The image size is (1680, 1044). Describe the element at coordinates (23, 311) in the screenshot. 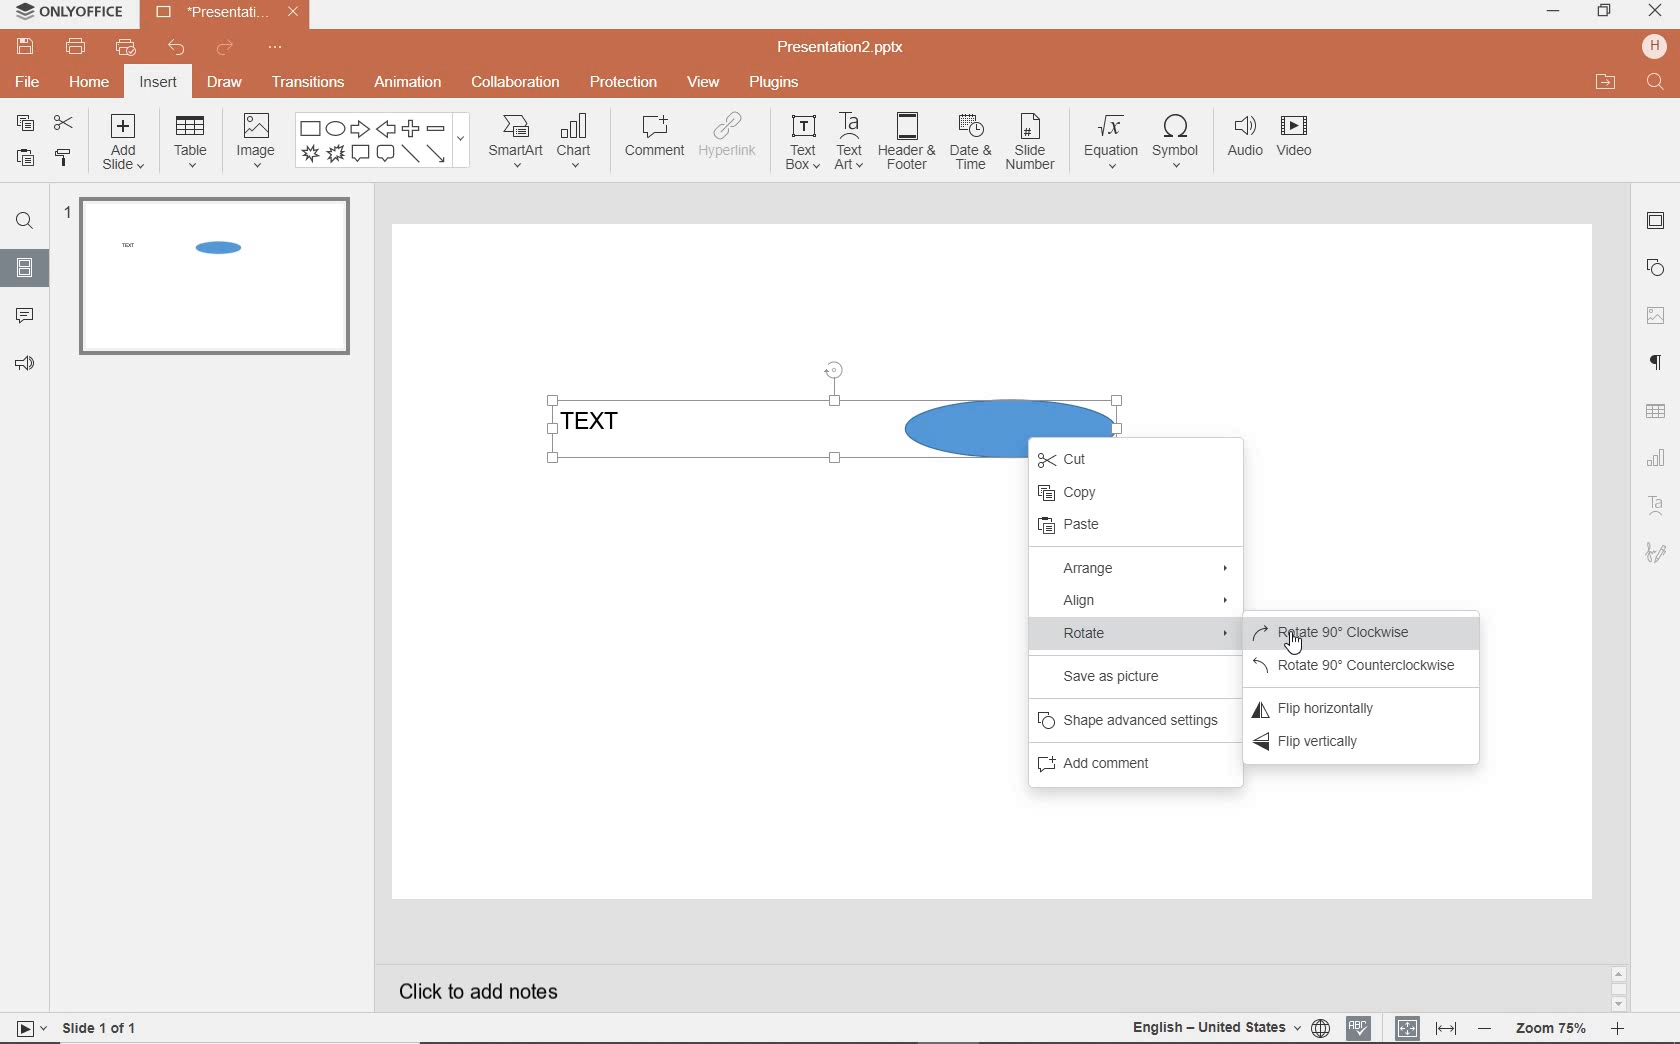

I see `COMMENTS` at that location.